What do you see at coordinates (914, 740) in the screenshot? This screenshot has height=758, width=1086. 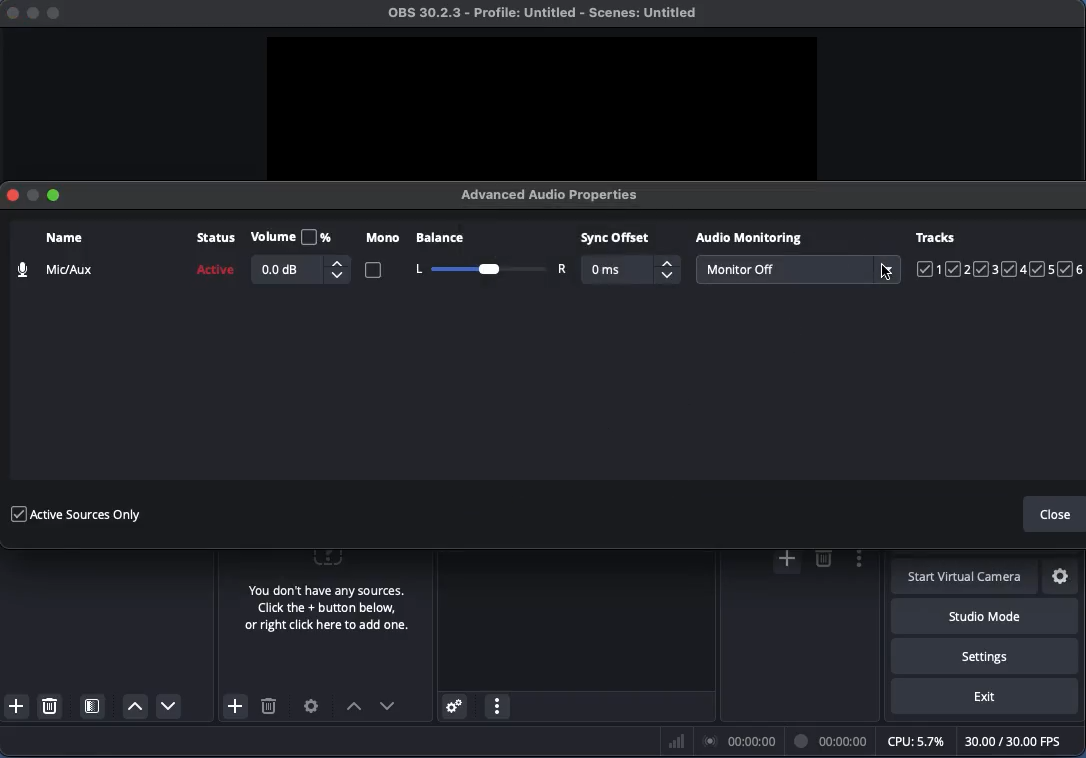 I see `CPU` at bounding box center [914, 740].